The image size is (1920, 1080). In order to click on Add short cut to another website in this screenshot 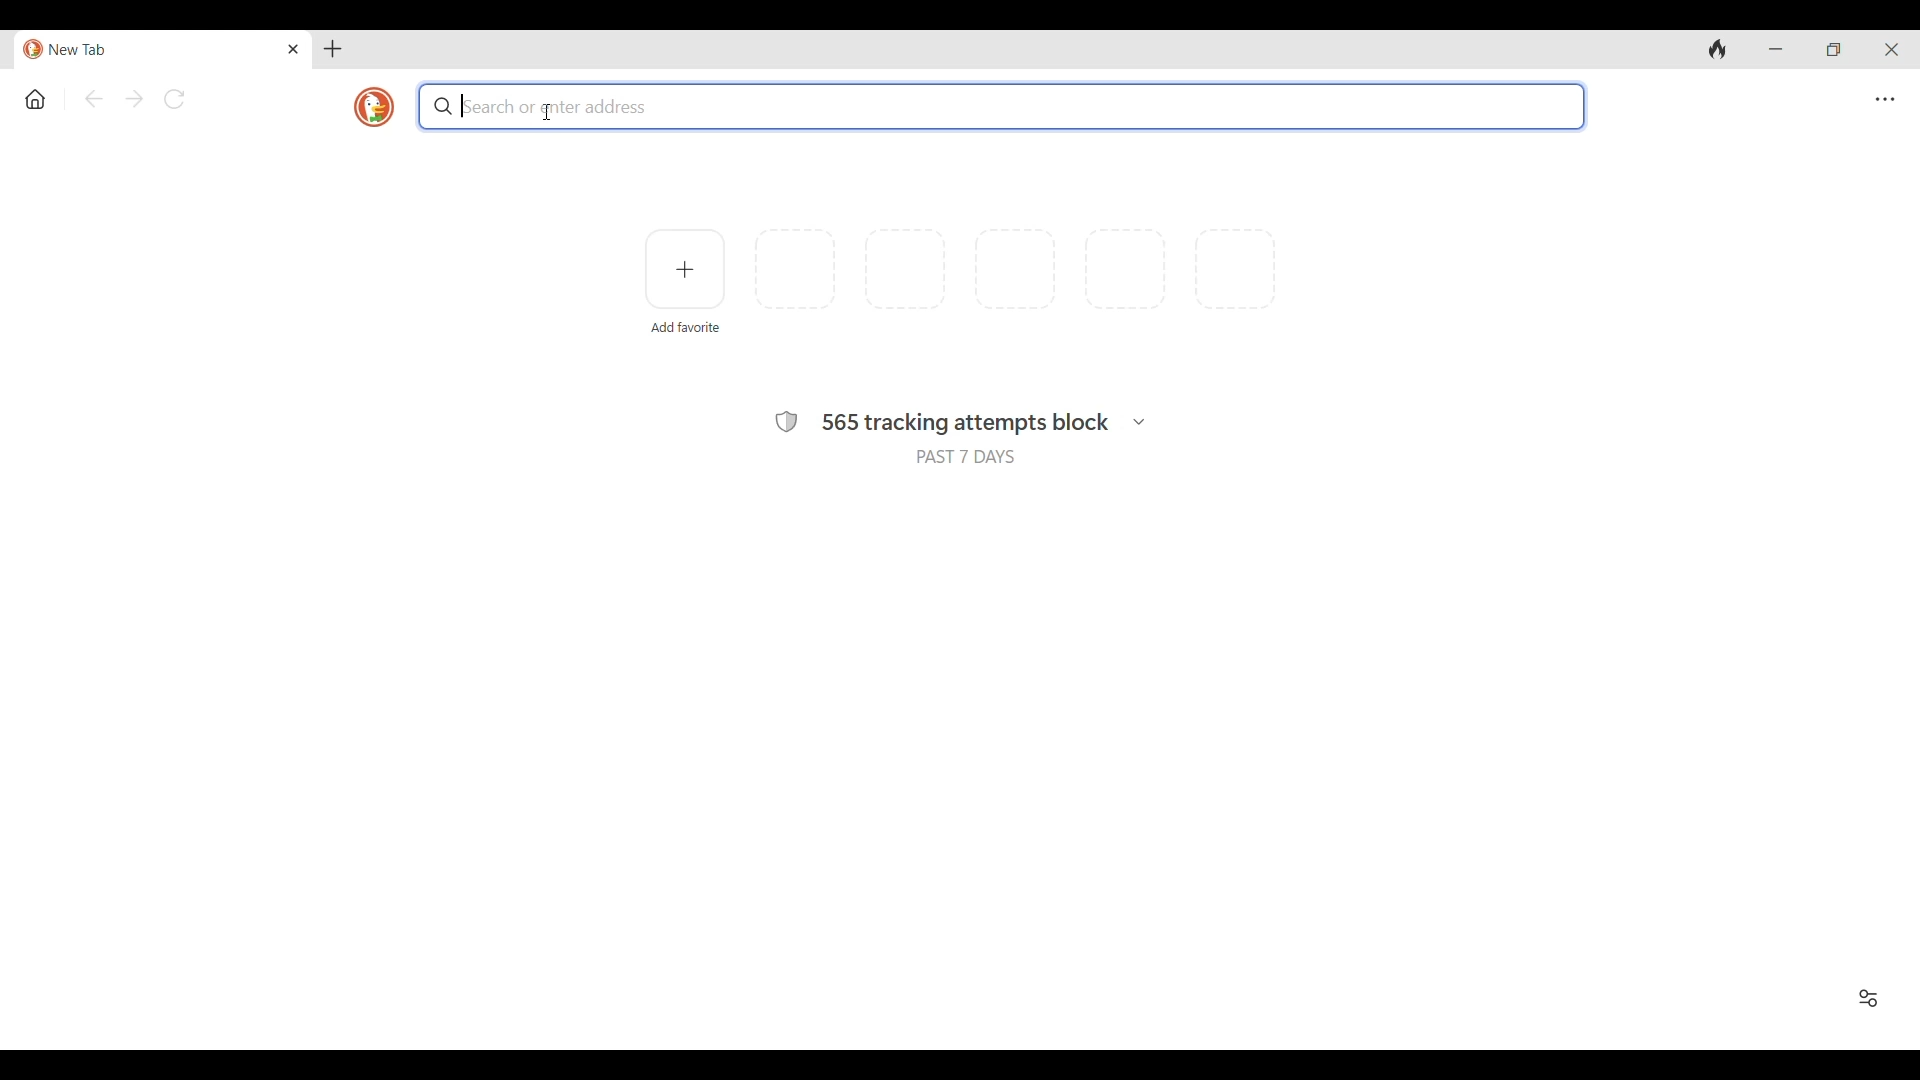, I will do `click(684, 269)`.